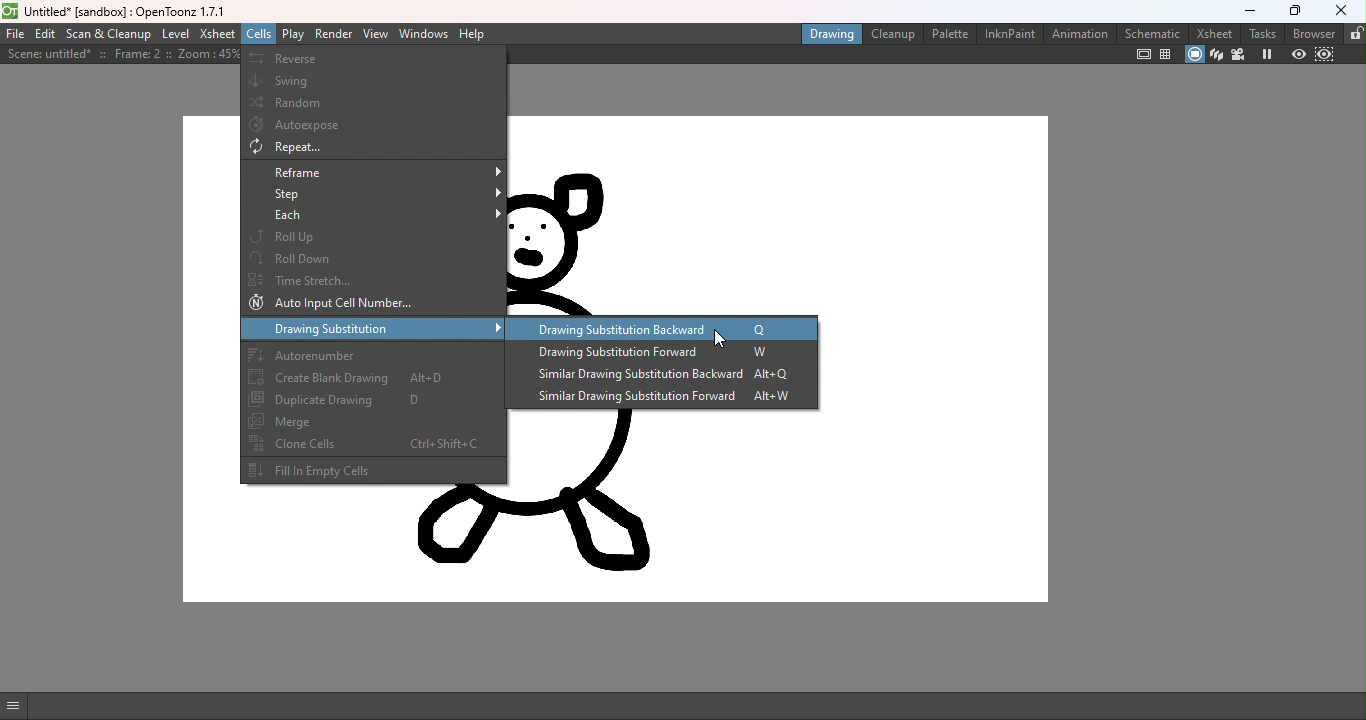 The width and height of the screenshot is (1366, 720). Describe the element at coordinates (373, 172) in the screenshot. I see `Reframe` at that location.